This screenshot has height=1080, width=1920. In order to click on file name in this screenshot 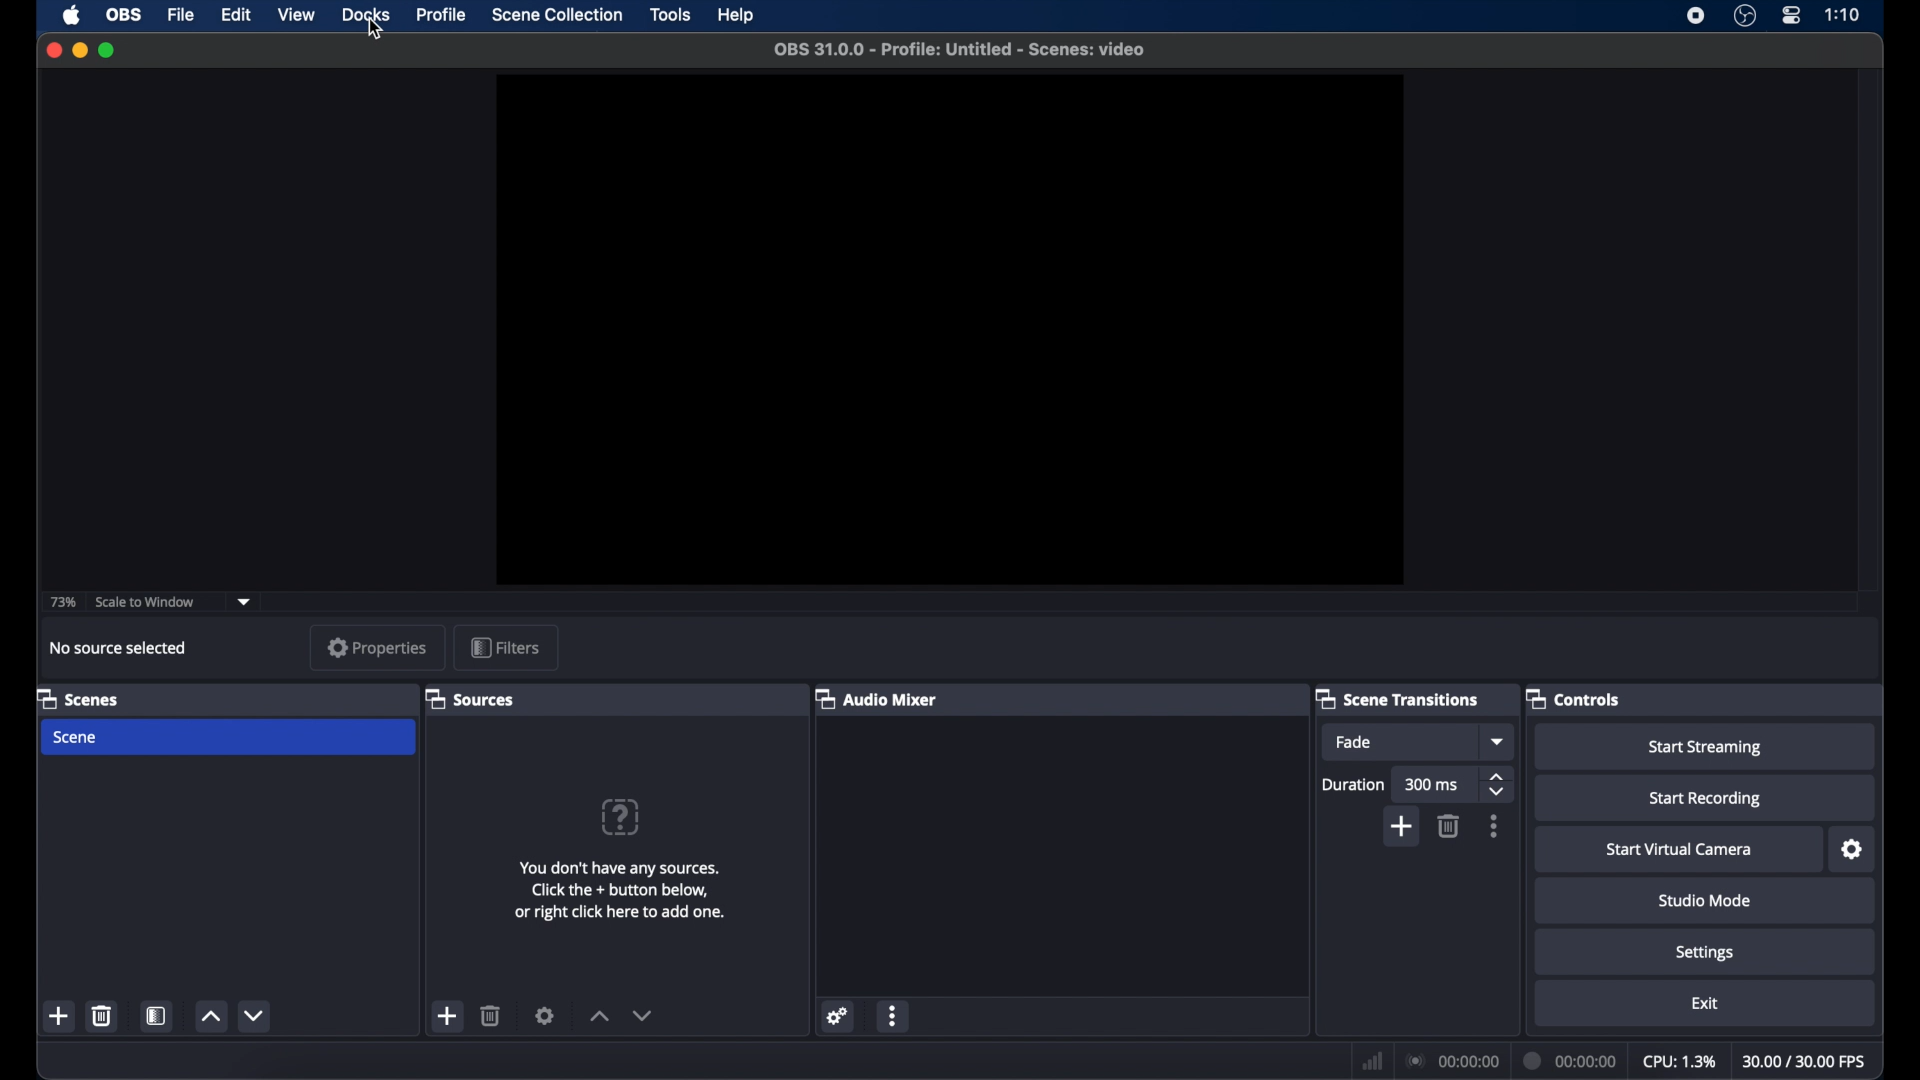, I will do `click(962, 50)`.